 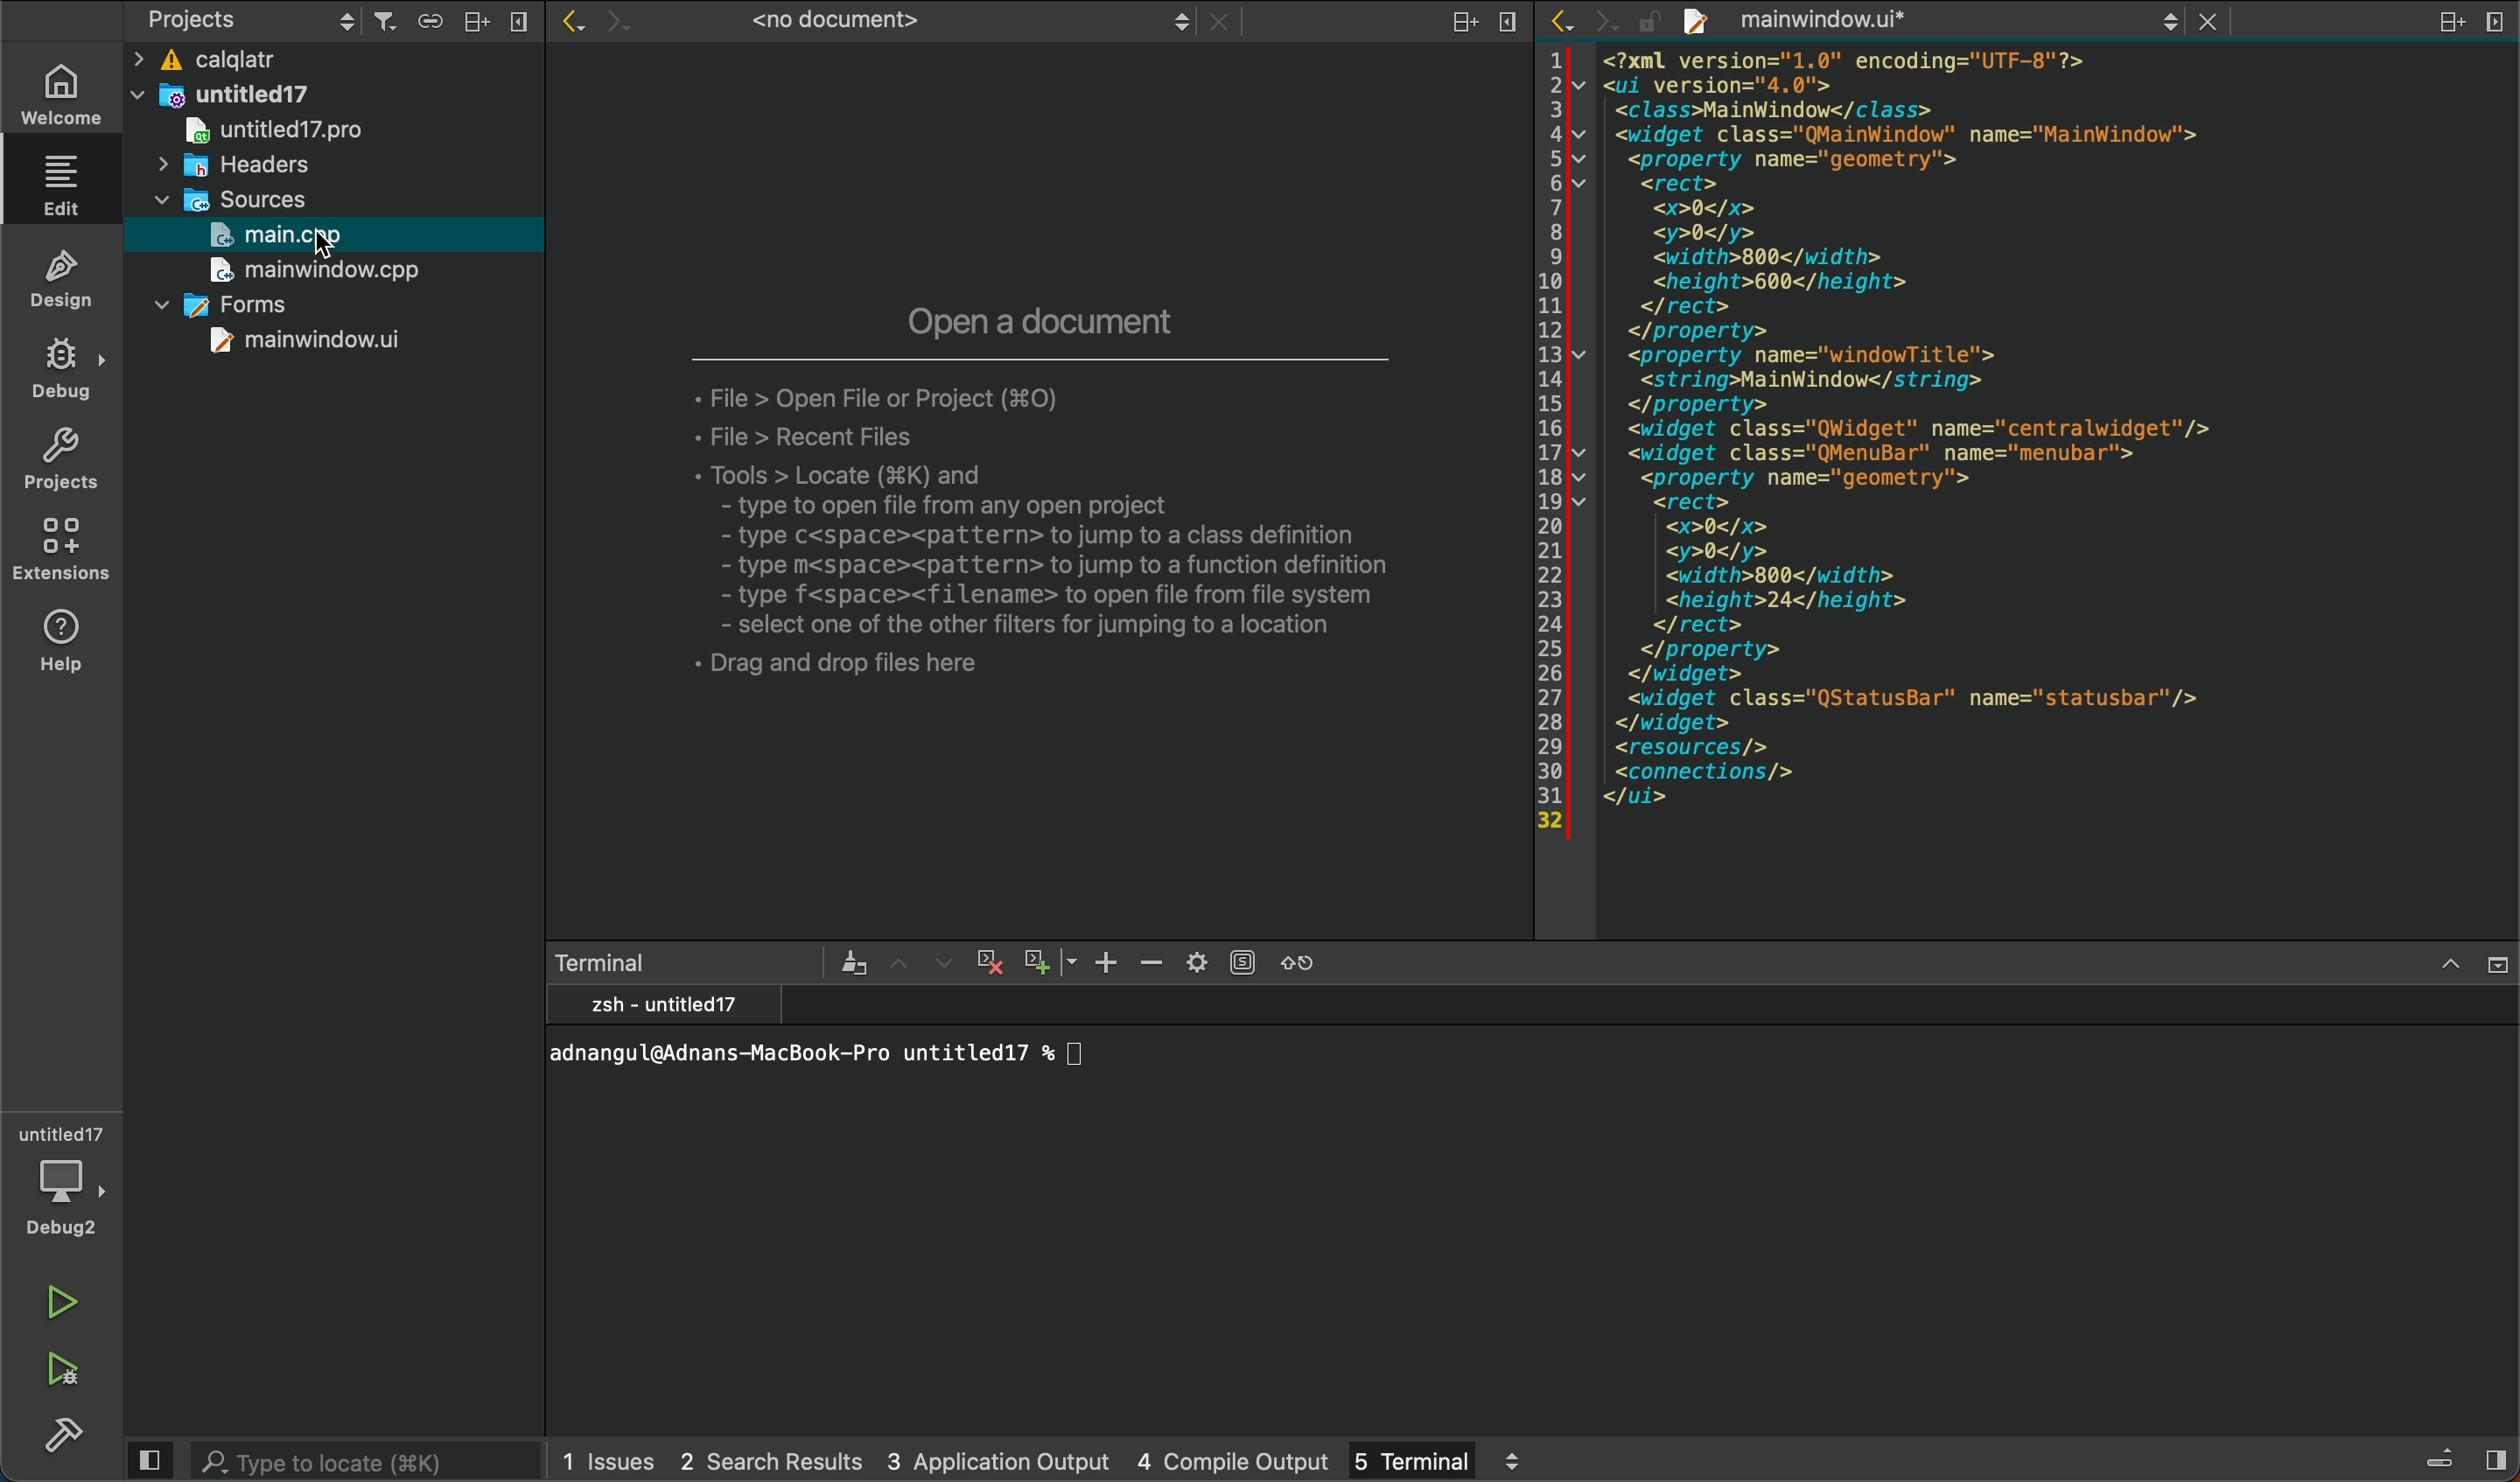 What do you see at coordinates (610, 1459) in the screenshot?
I see `issues` at bounding box center [610, 1459].